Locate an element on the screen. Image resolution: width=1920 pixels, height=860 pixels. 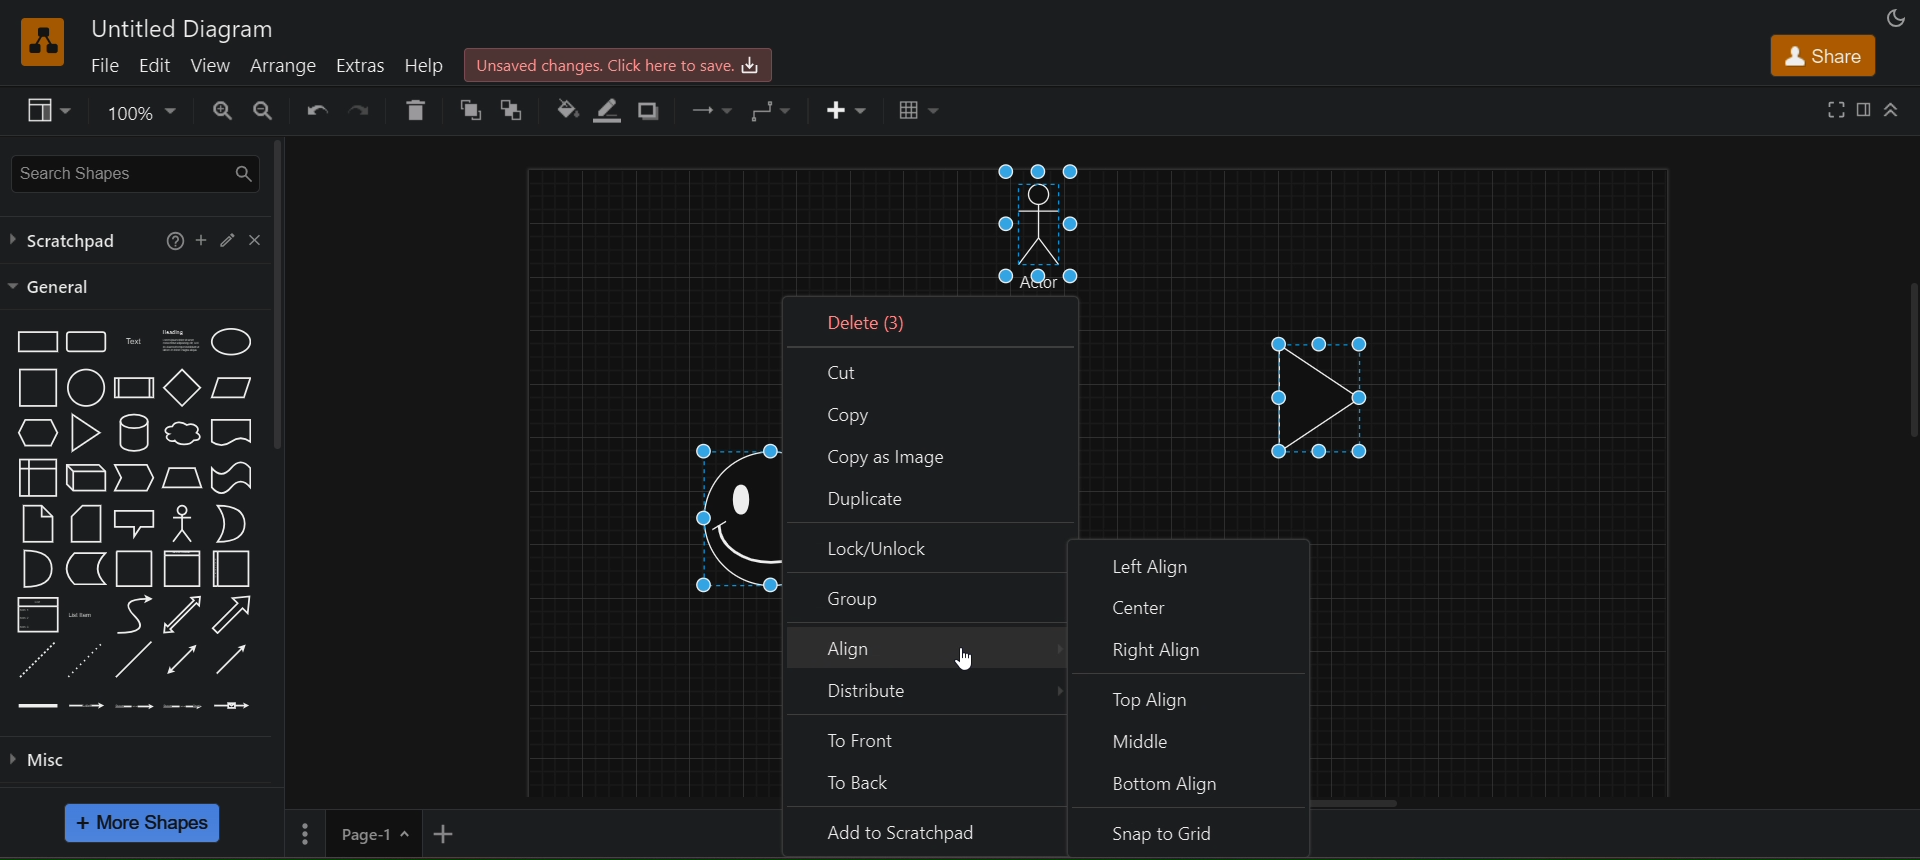
table is located at coordinates (918, 112).